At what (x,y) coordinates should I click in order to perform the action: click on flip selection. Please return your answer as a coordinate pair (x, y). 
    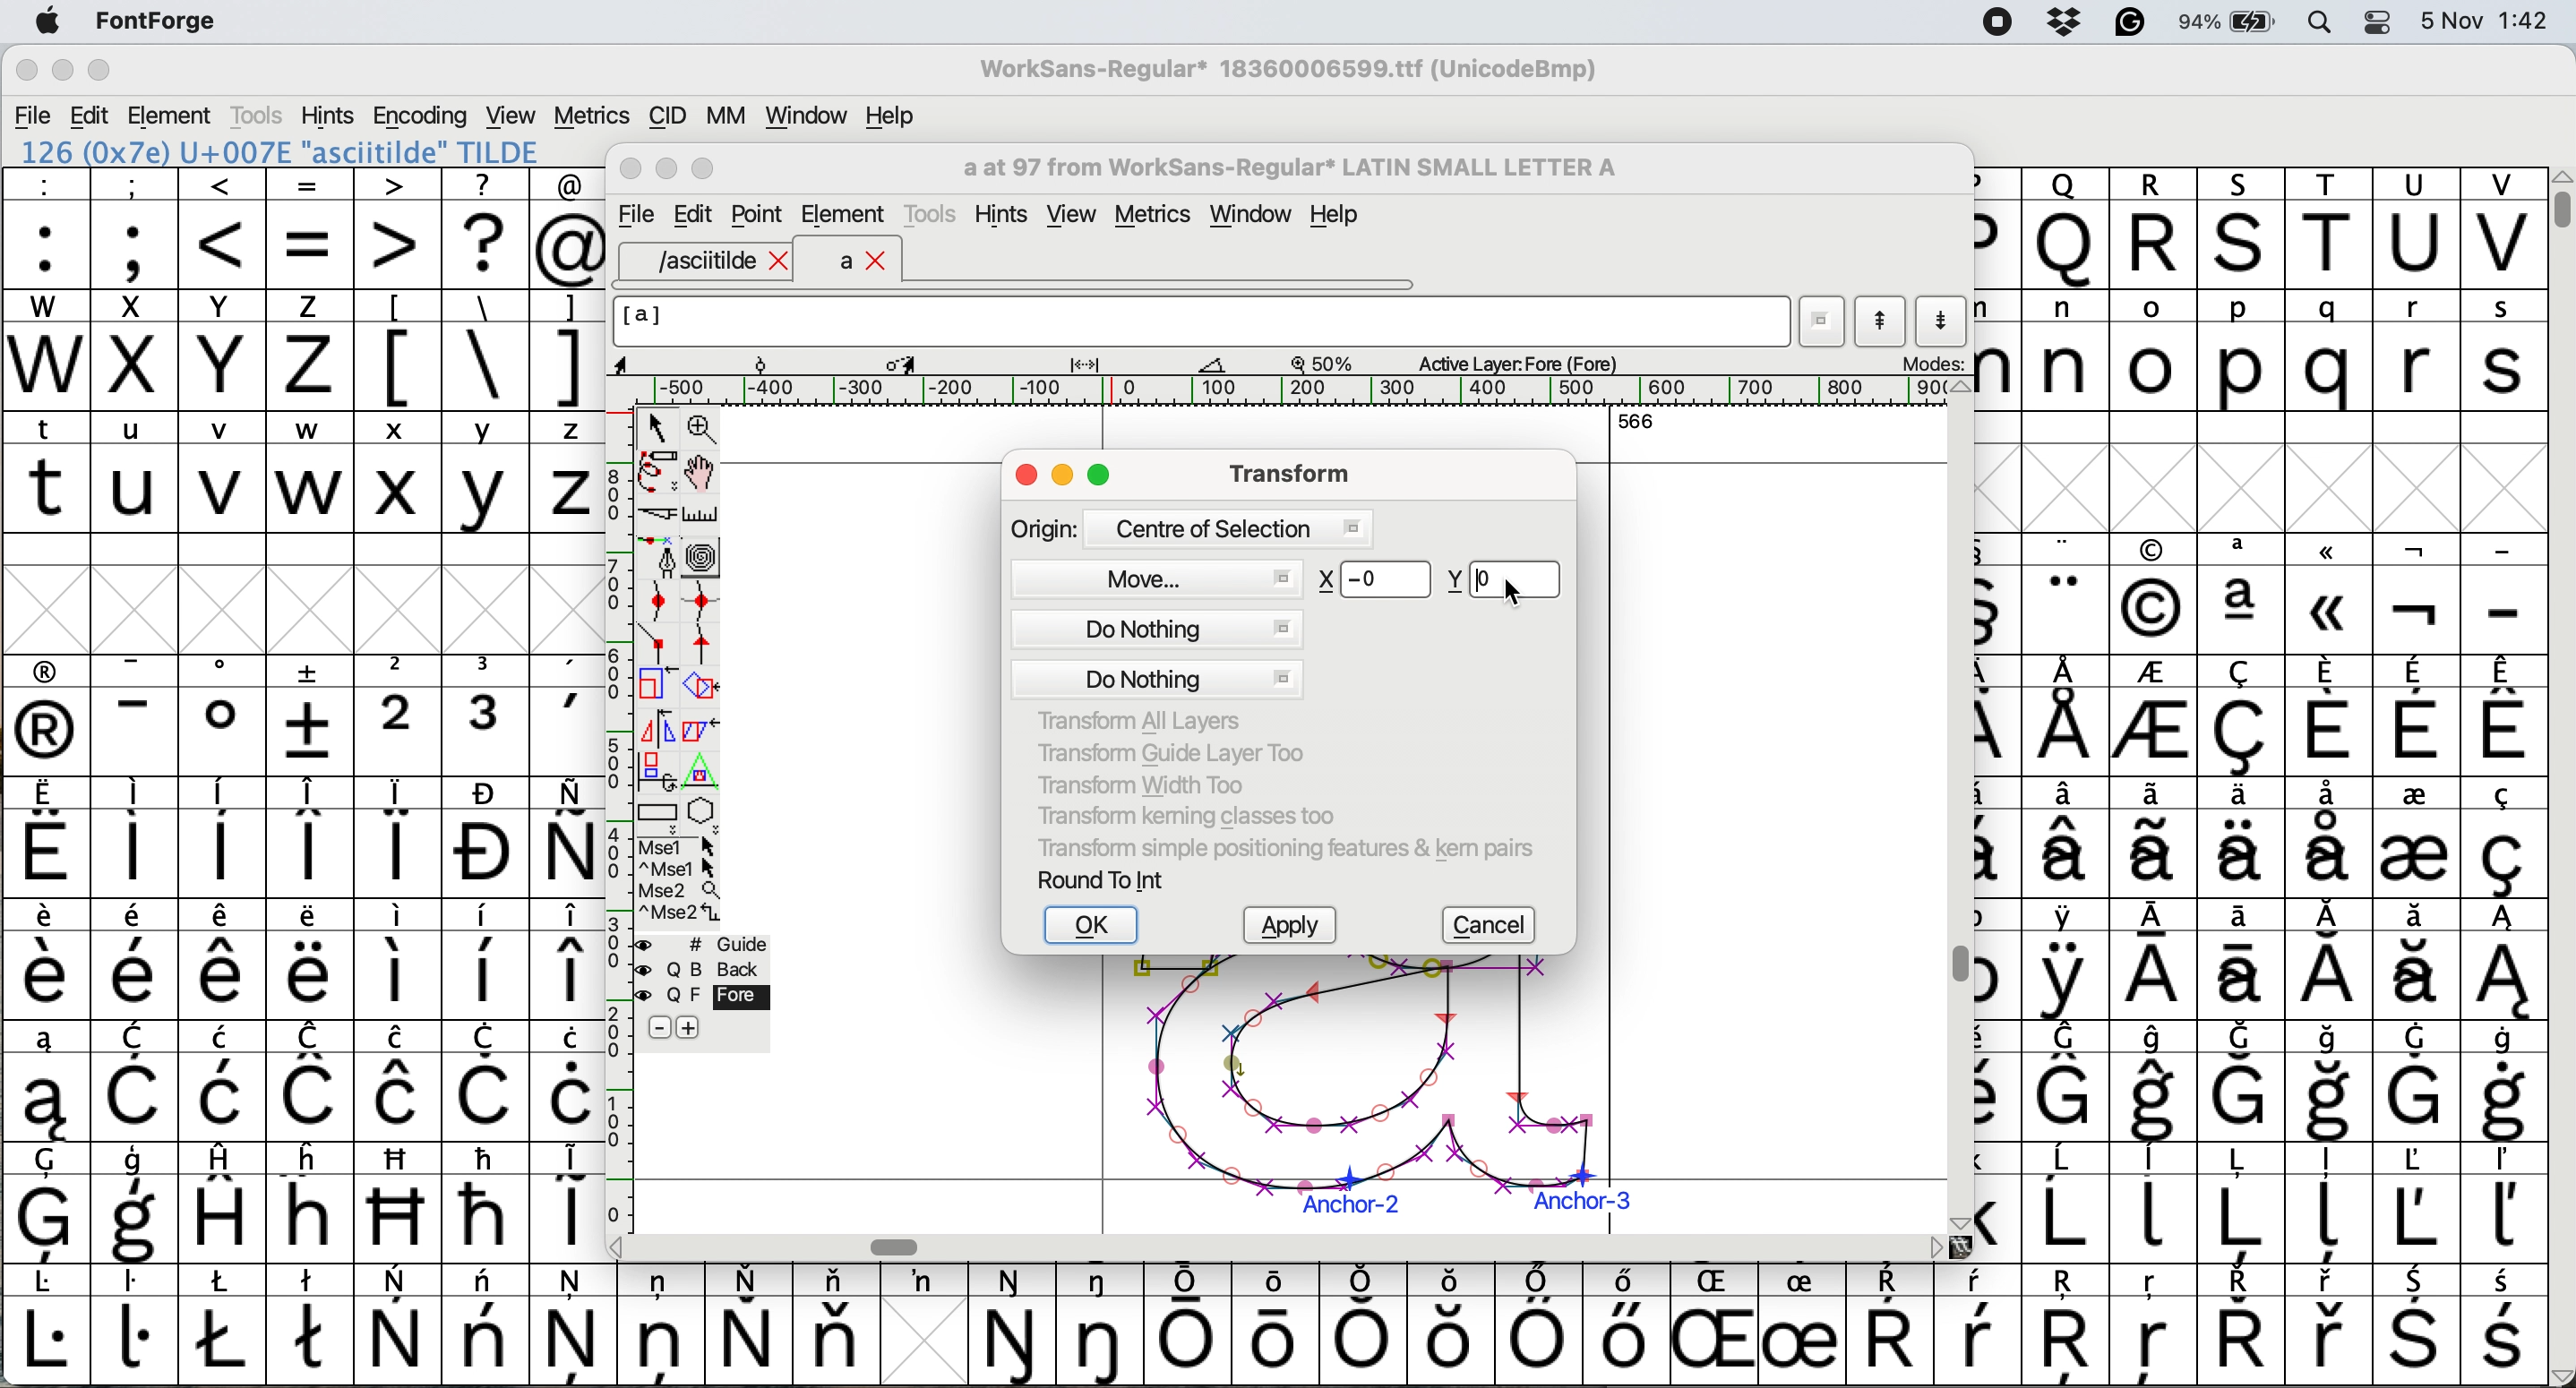
    Looking at the image, I should click on (657, 726).